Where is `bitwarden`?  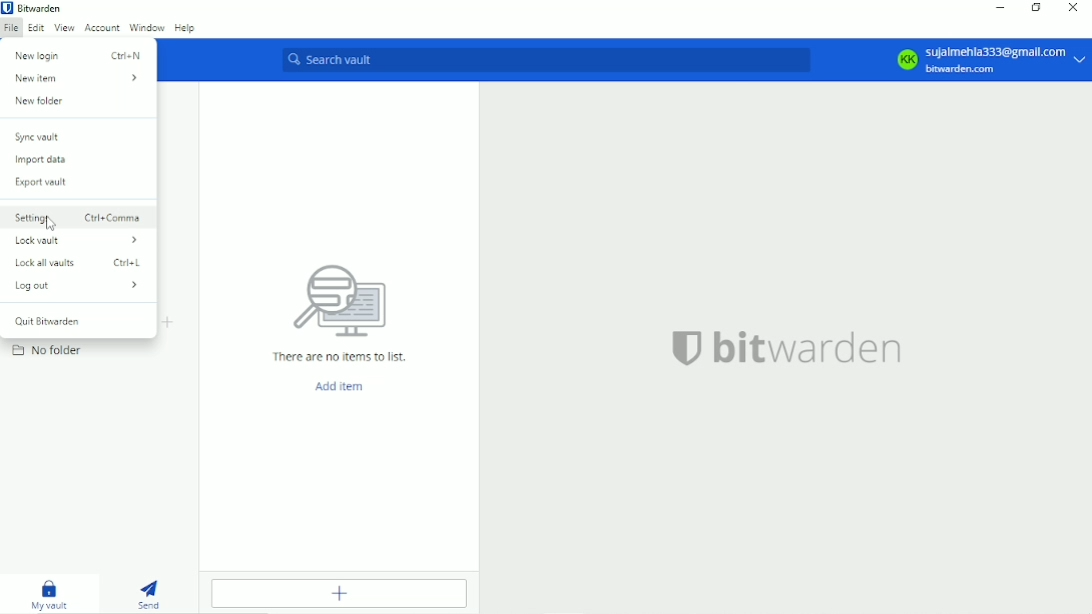 bitwarden is located at coordinates (813, 348).